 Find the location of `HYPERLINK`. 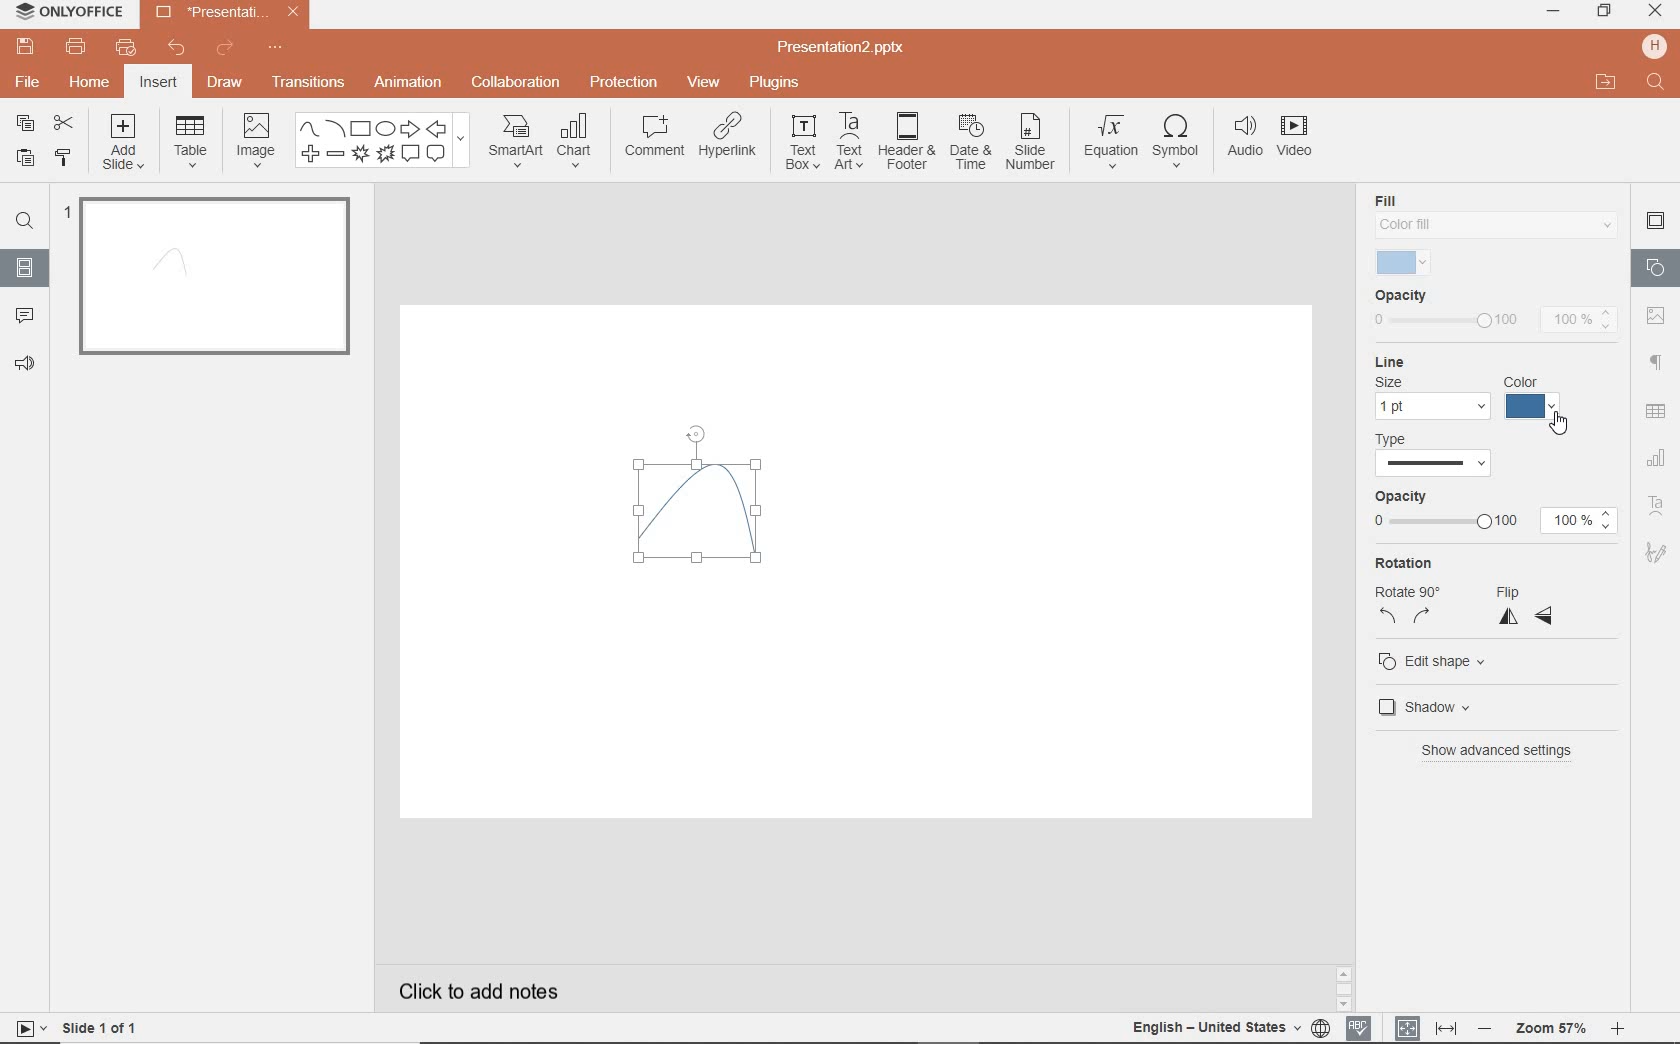

HYPERLINK is located at coordinates (731, 140).